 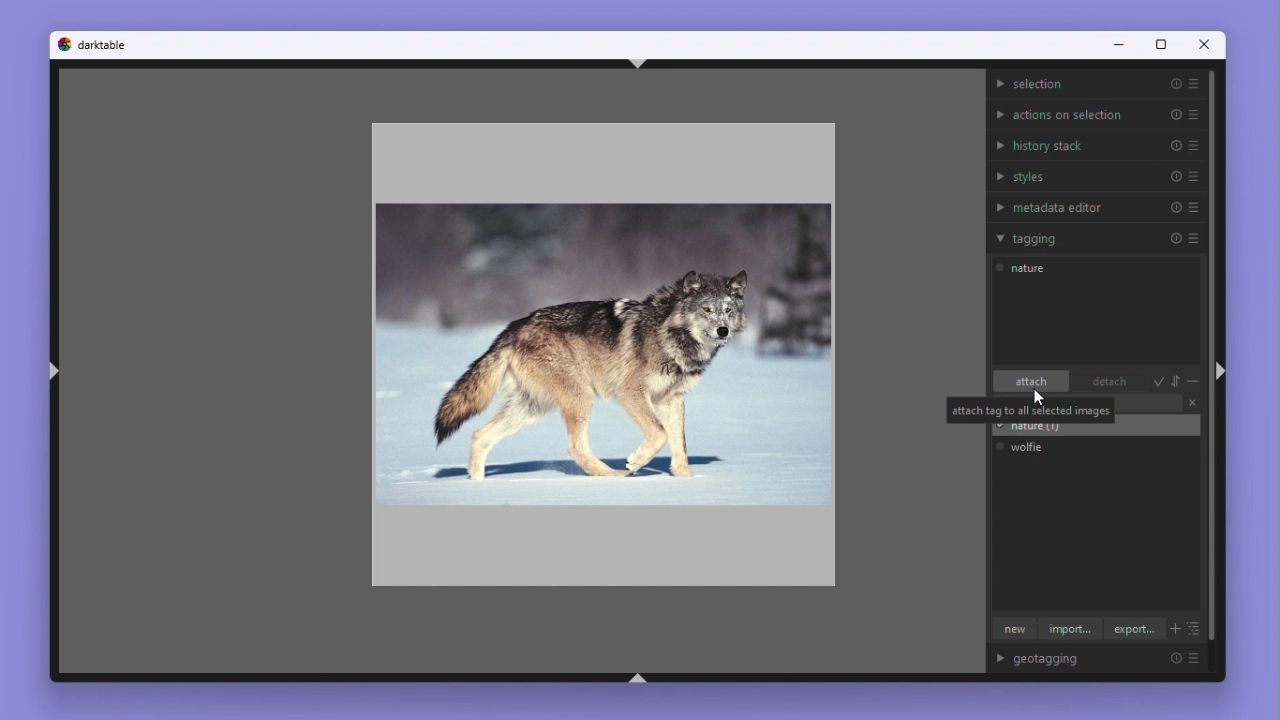 I want to click on save, so click(x=1159, y=382).